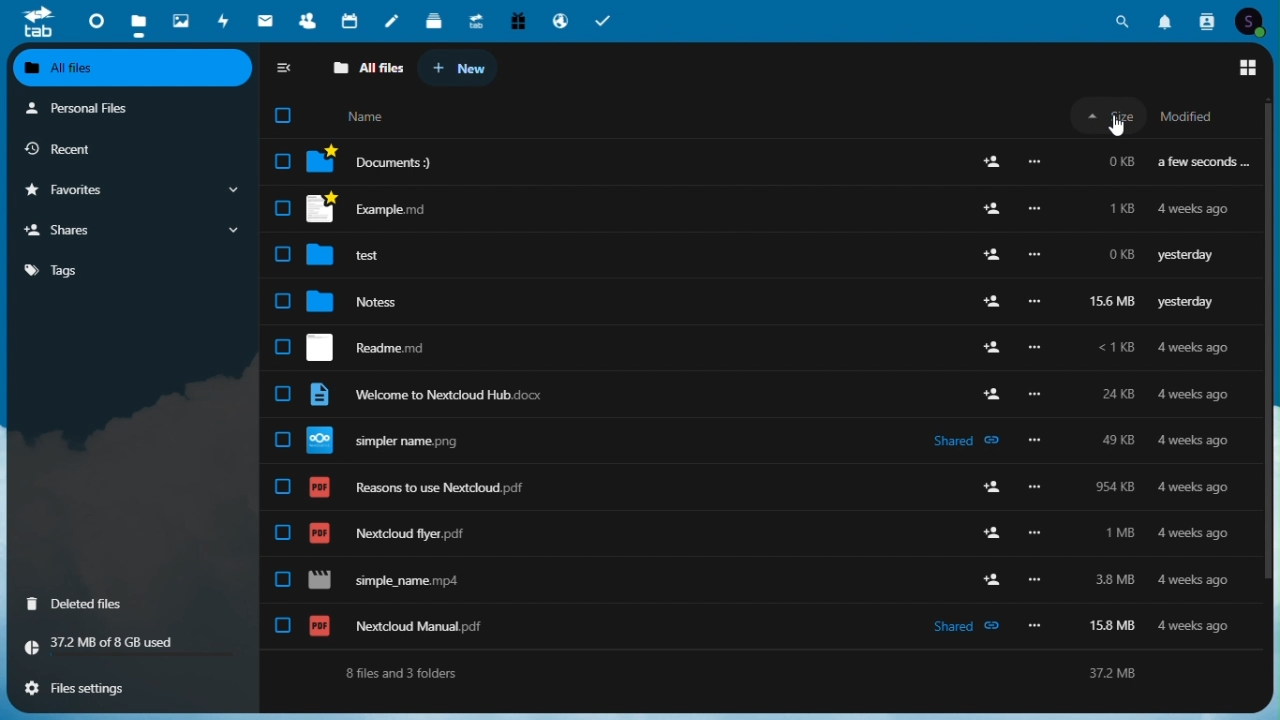  Describe the element at coordinates (1166, 17) in the screenshot. I see `` at that location.